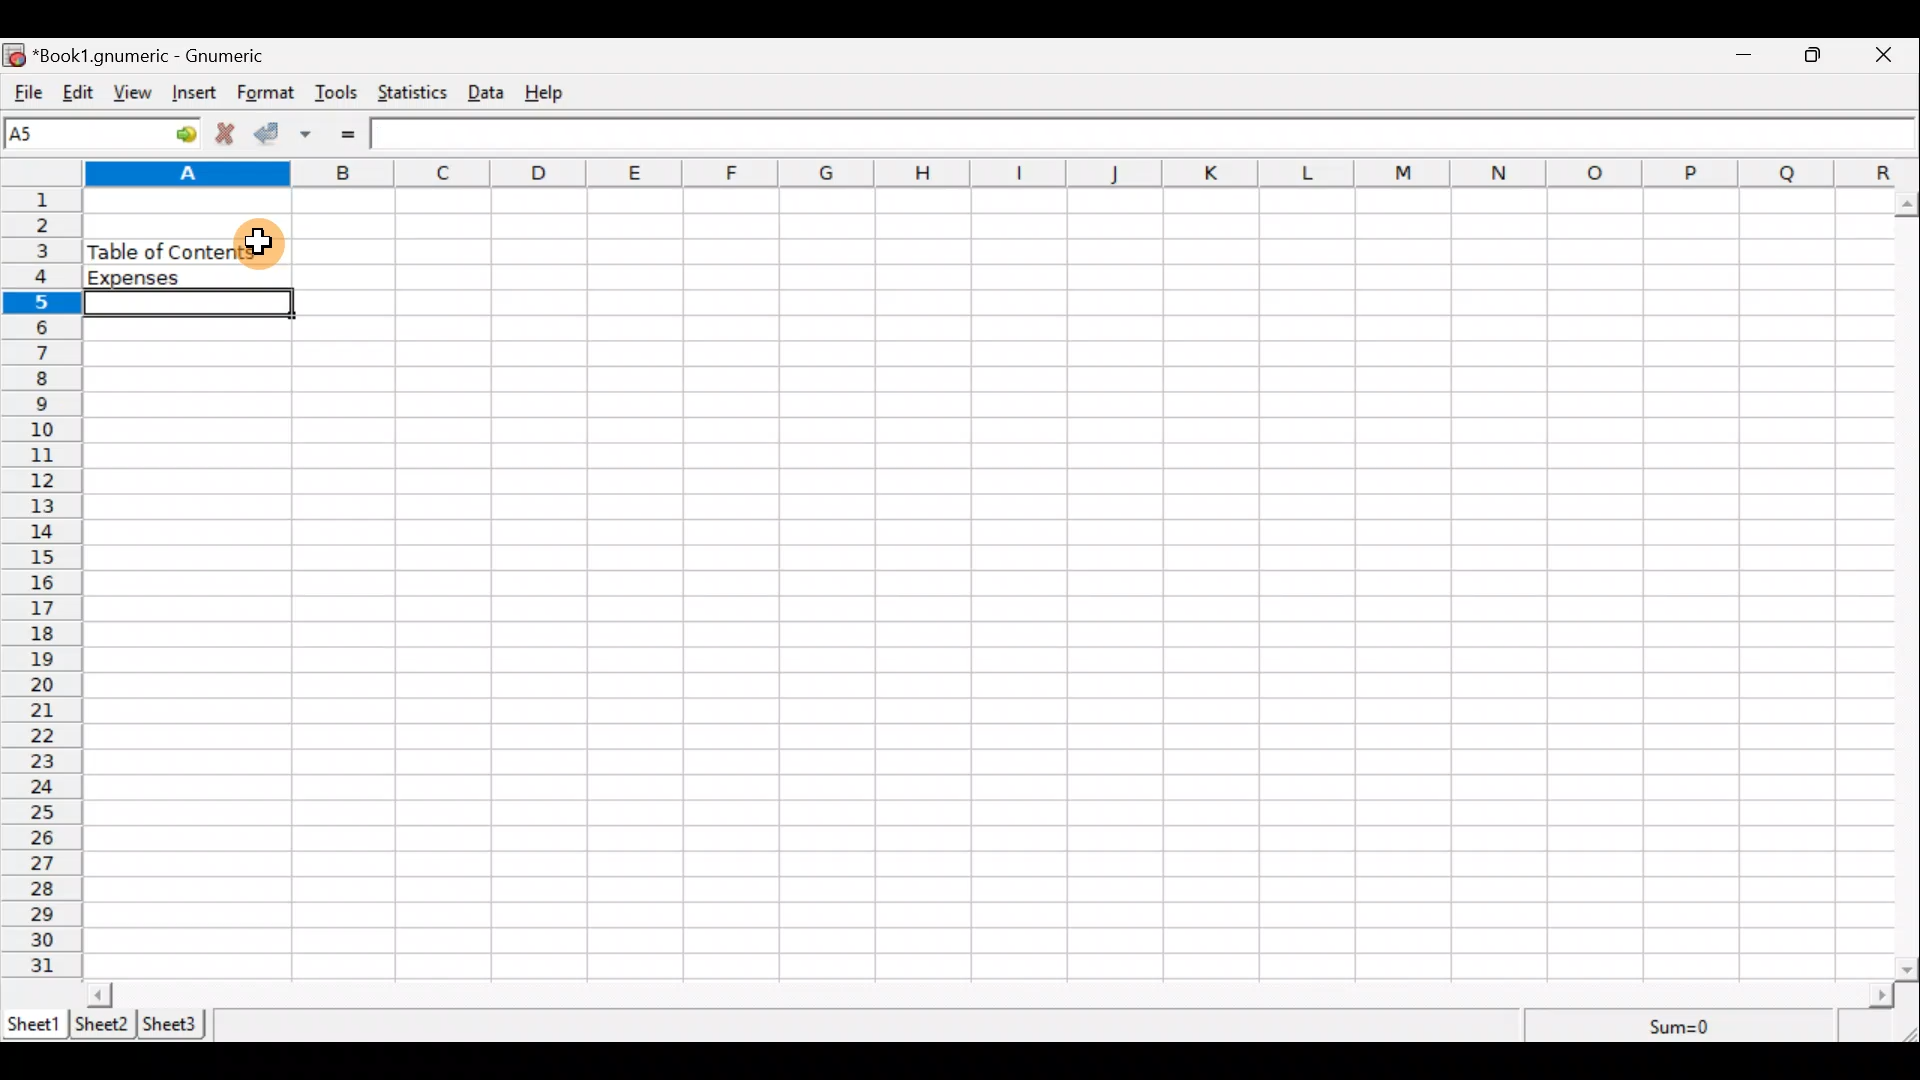 This screenshot has height=1080, width=1920. Describe the element at coordinates (1103, 582) in the screenshot. I see `Cells` at that location.